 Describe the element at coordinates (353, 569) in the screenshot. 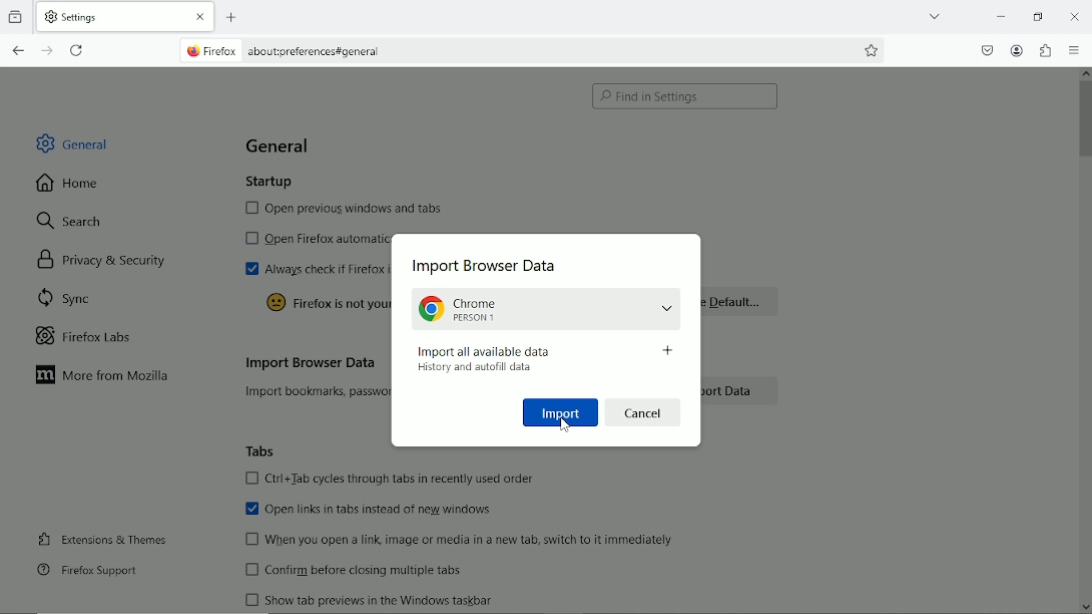

I see `Confirm before closing multiple tabs` at that location.